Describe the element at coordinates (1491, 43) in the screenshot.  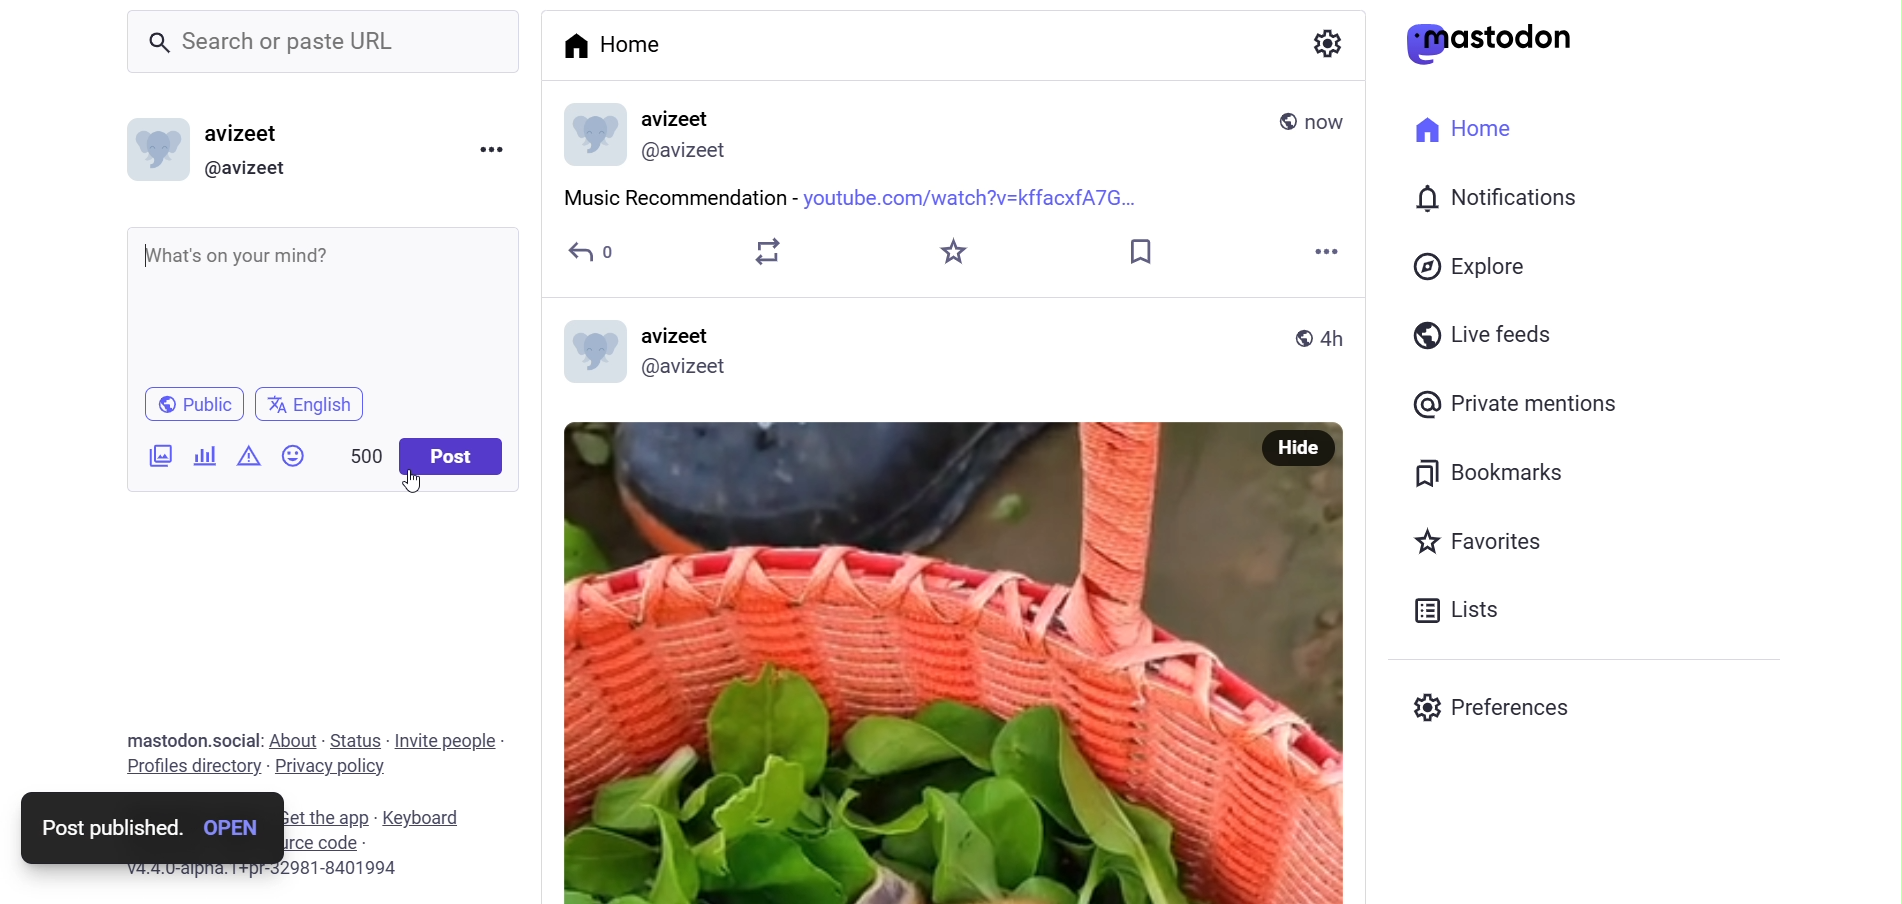
I see `mastodon` at that location.